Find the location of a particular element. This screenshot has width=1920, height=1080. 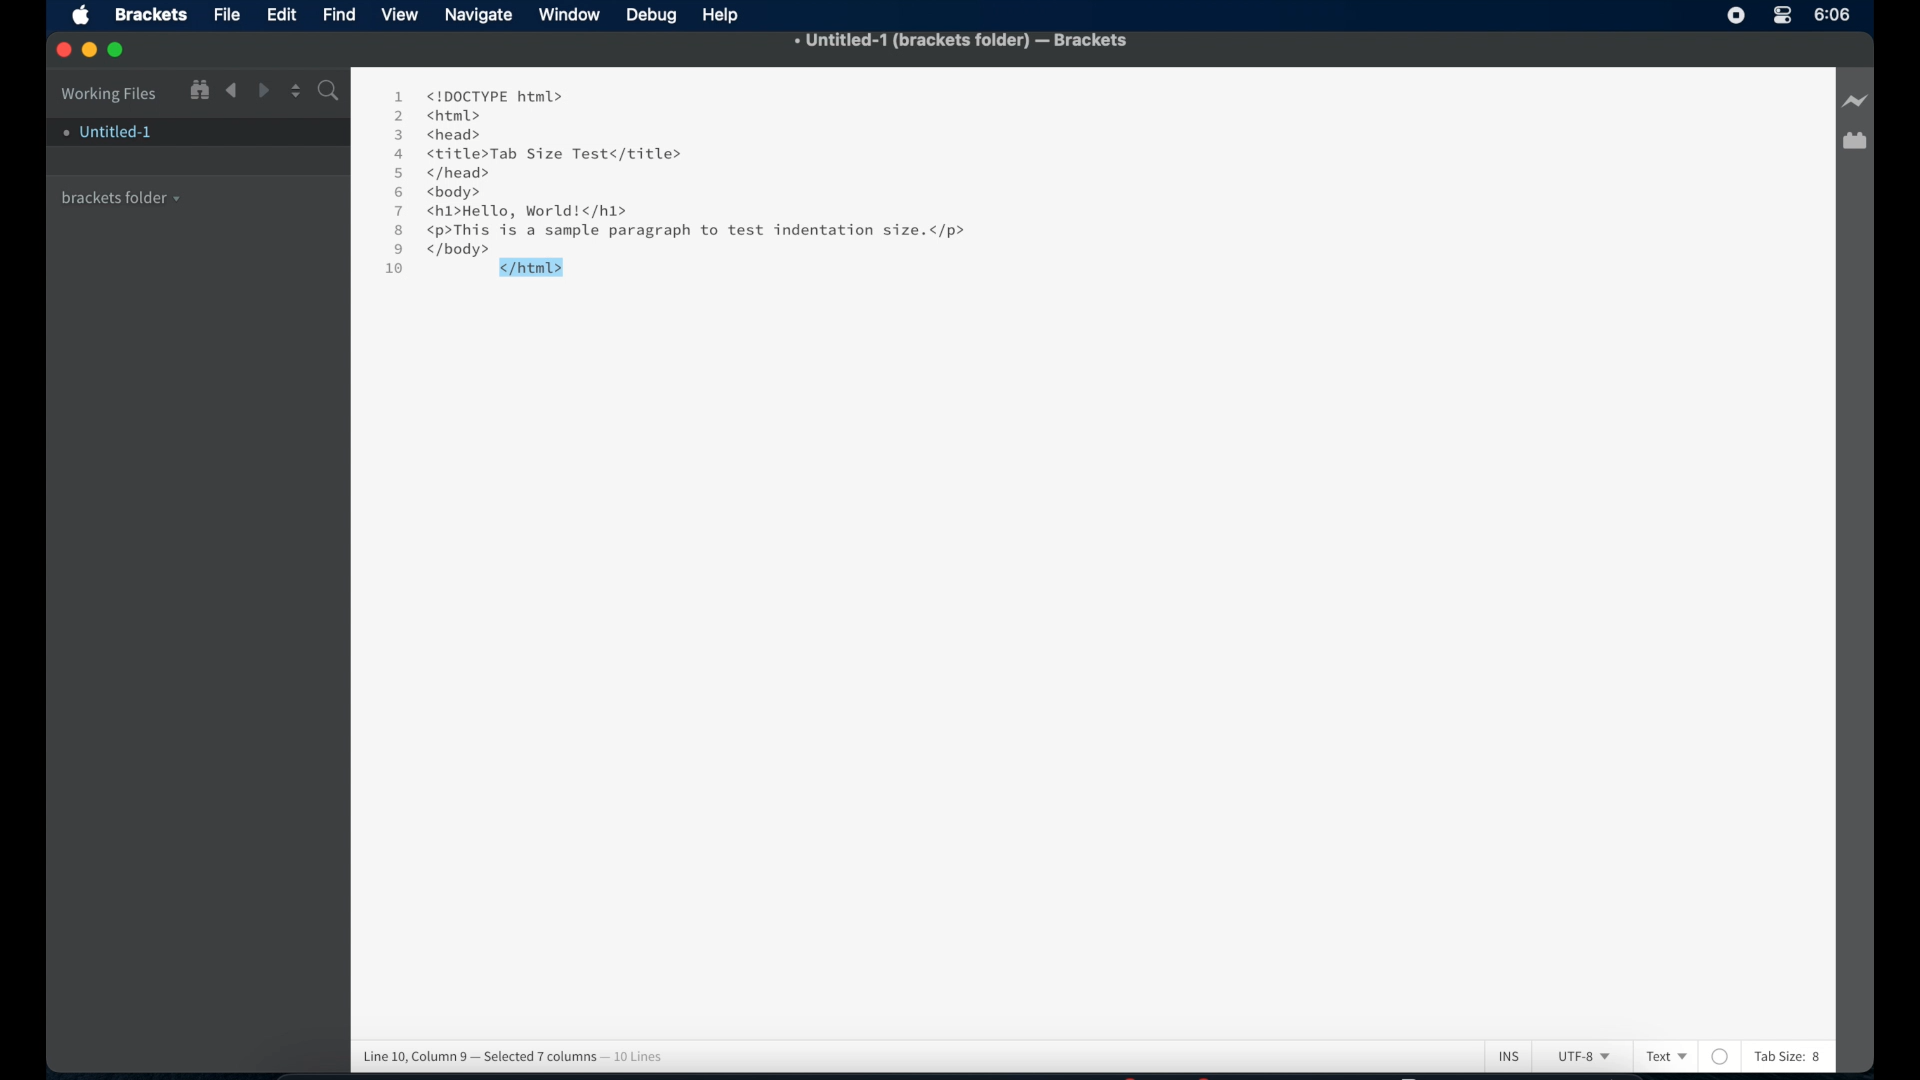

Right is located at coordinates (265, 90).